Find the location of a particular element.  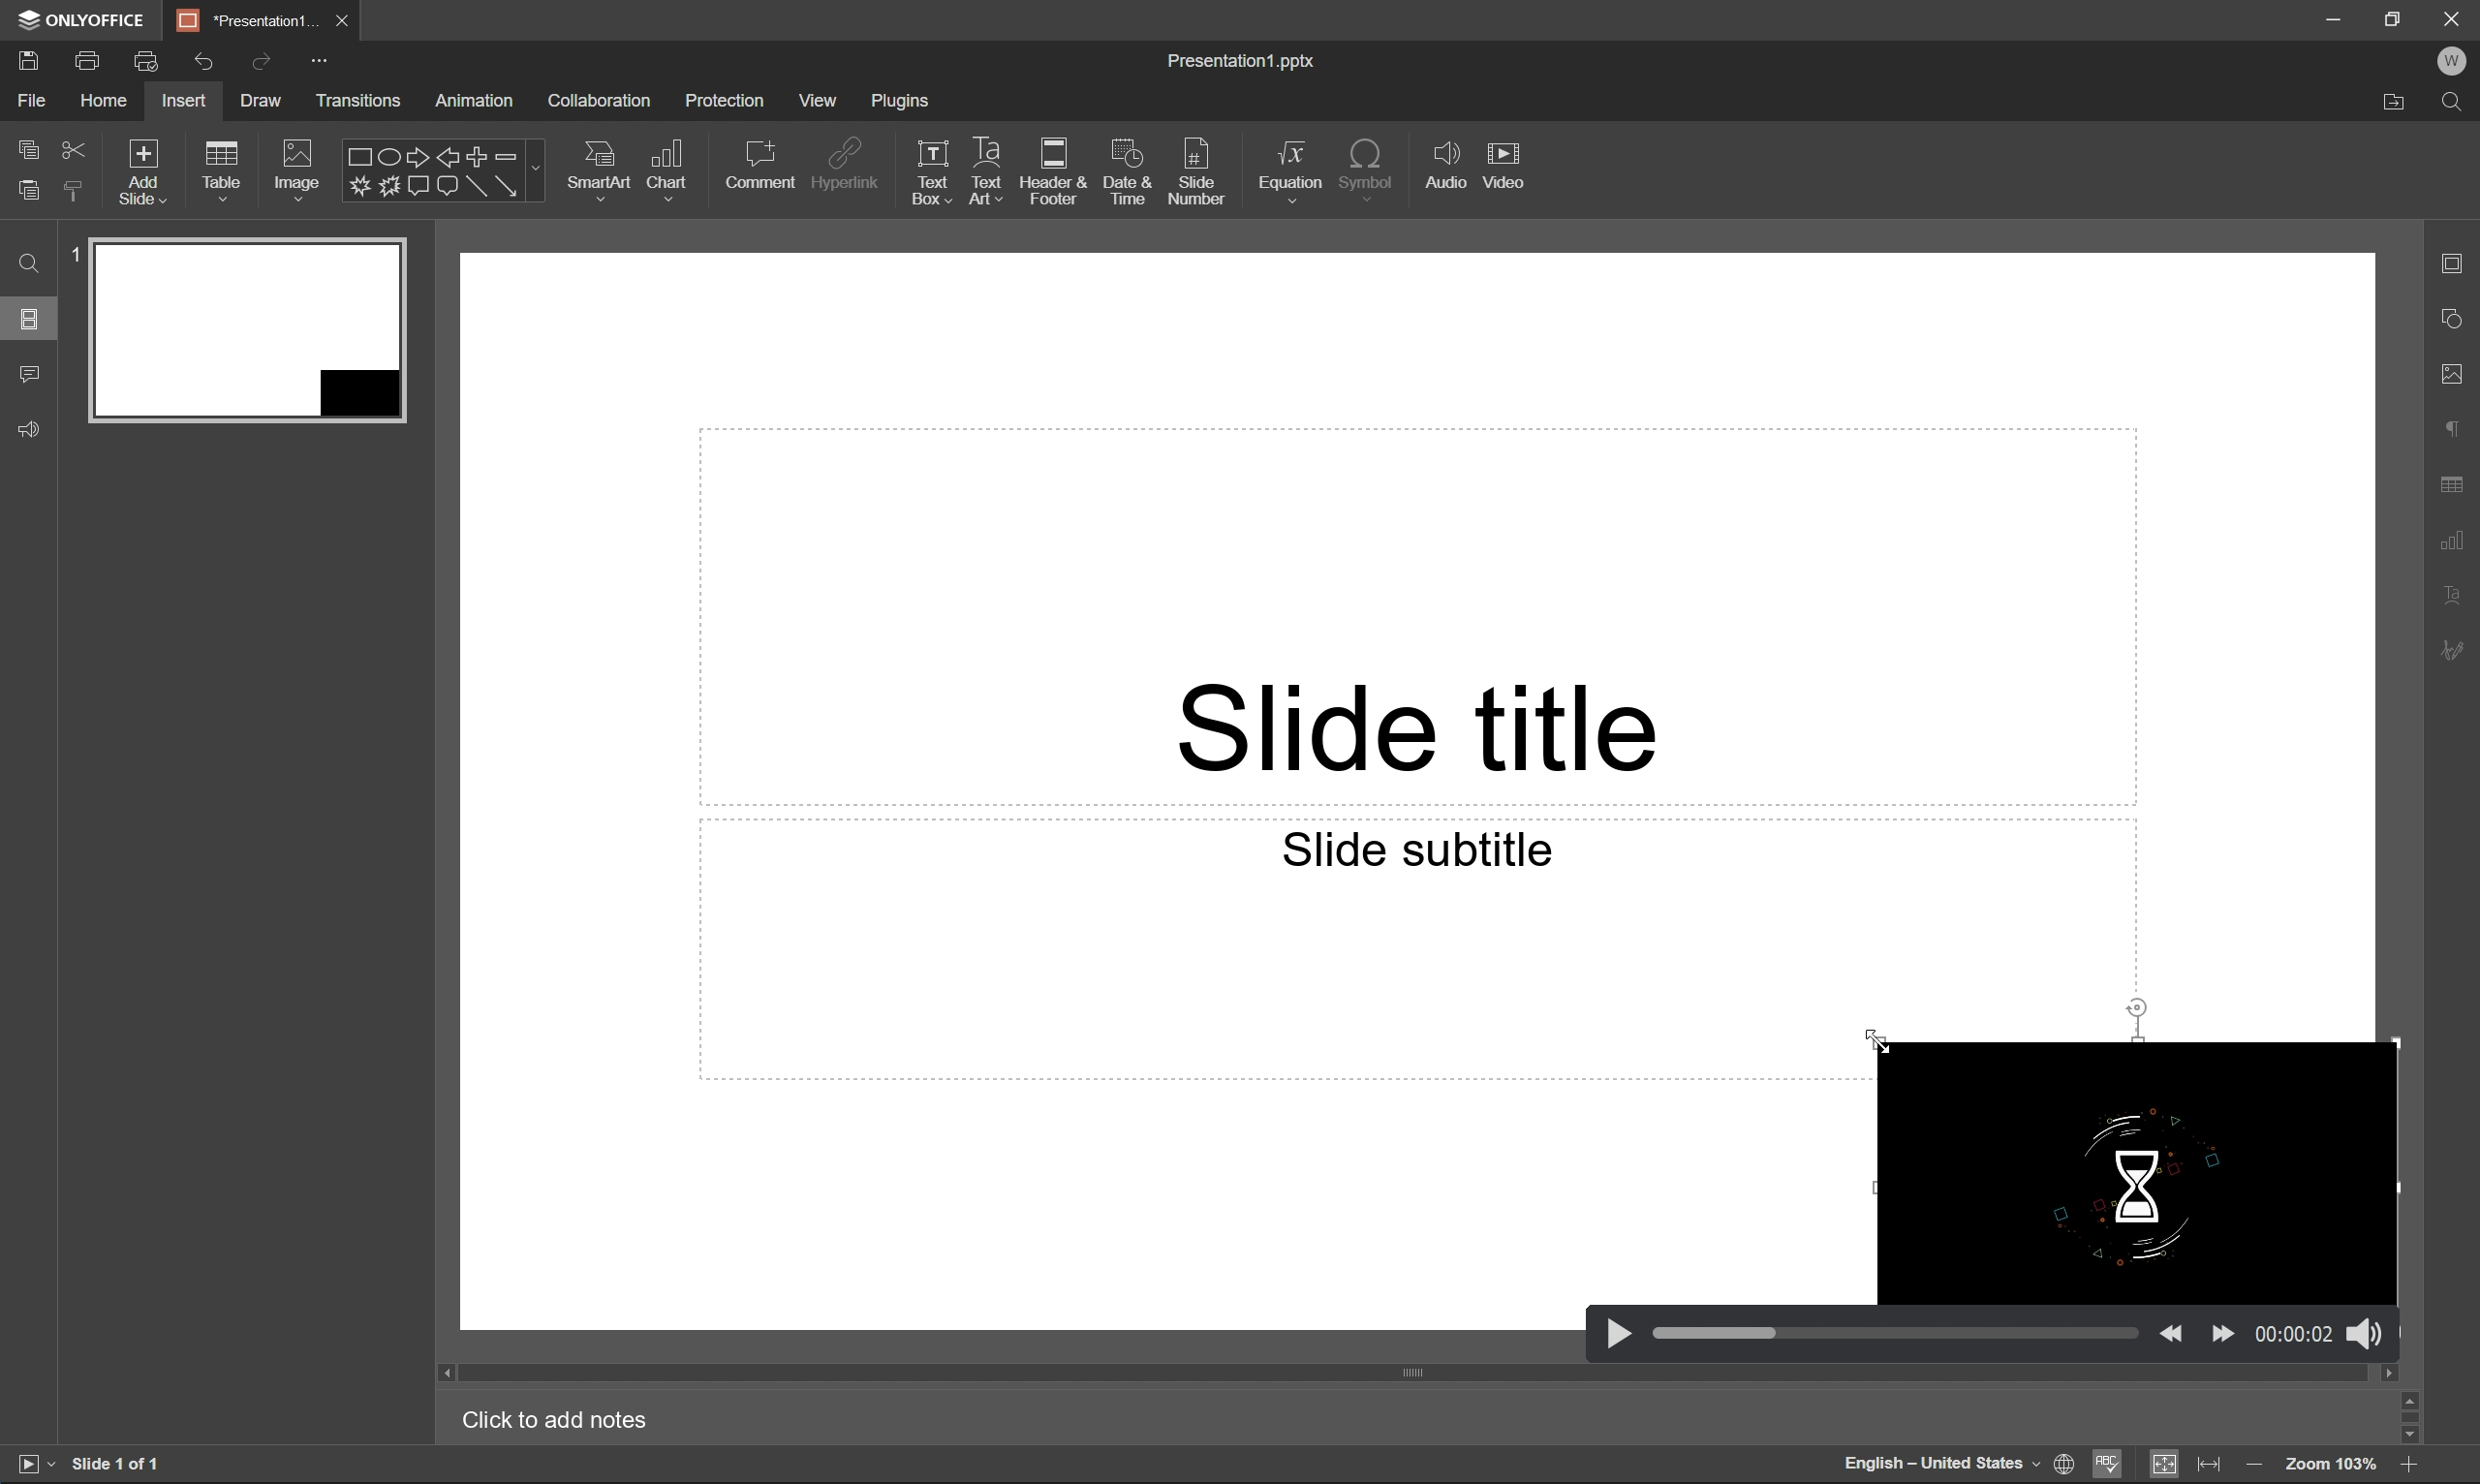

shape settings is located at coordinates (2455, 317).